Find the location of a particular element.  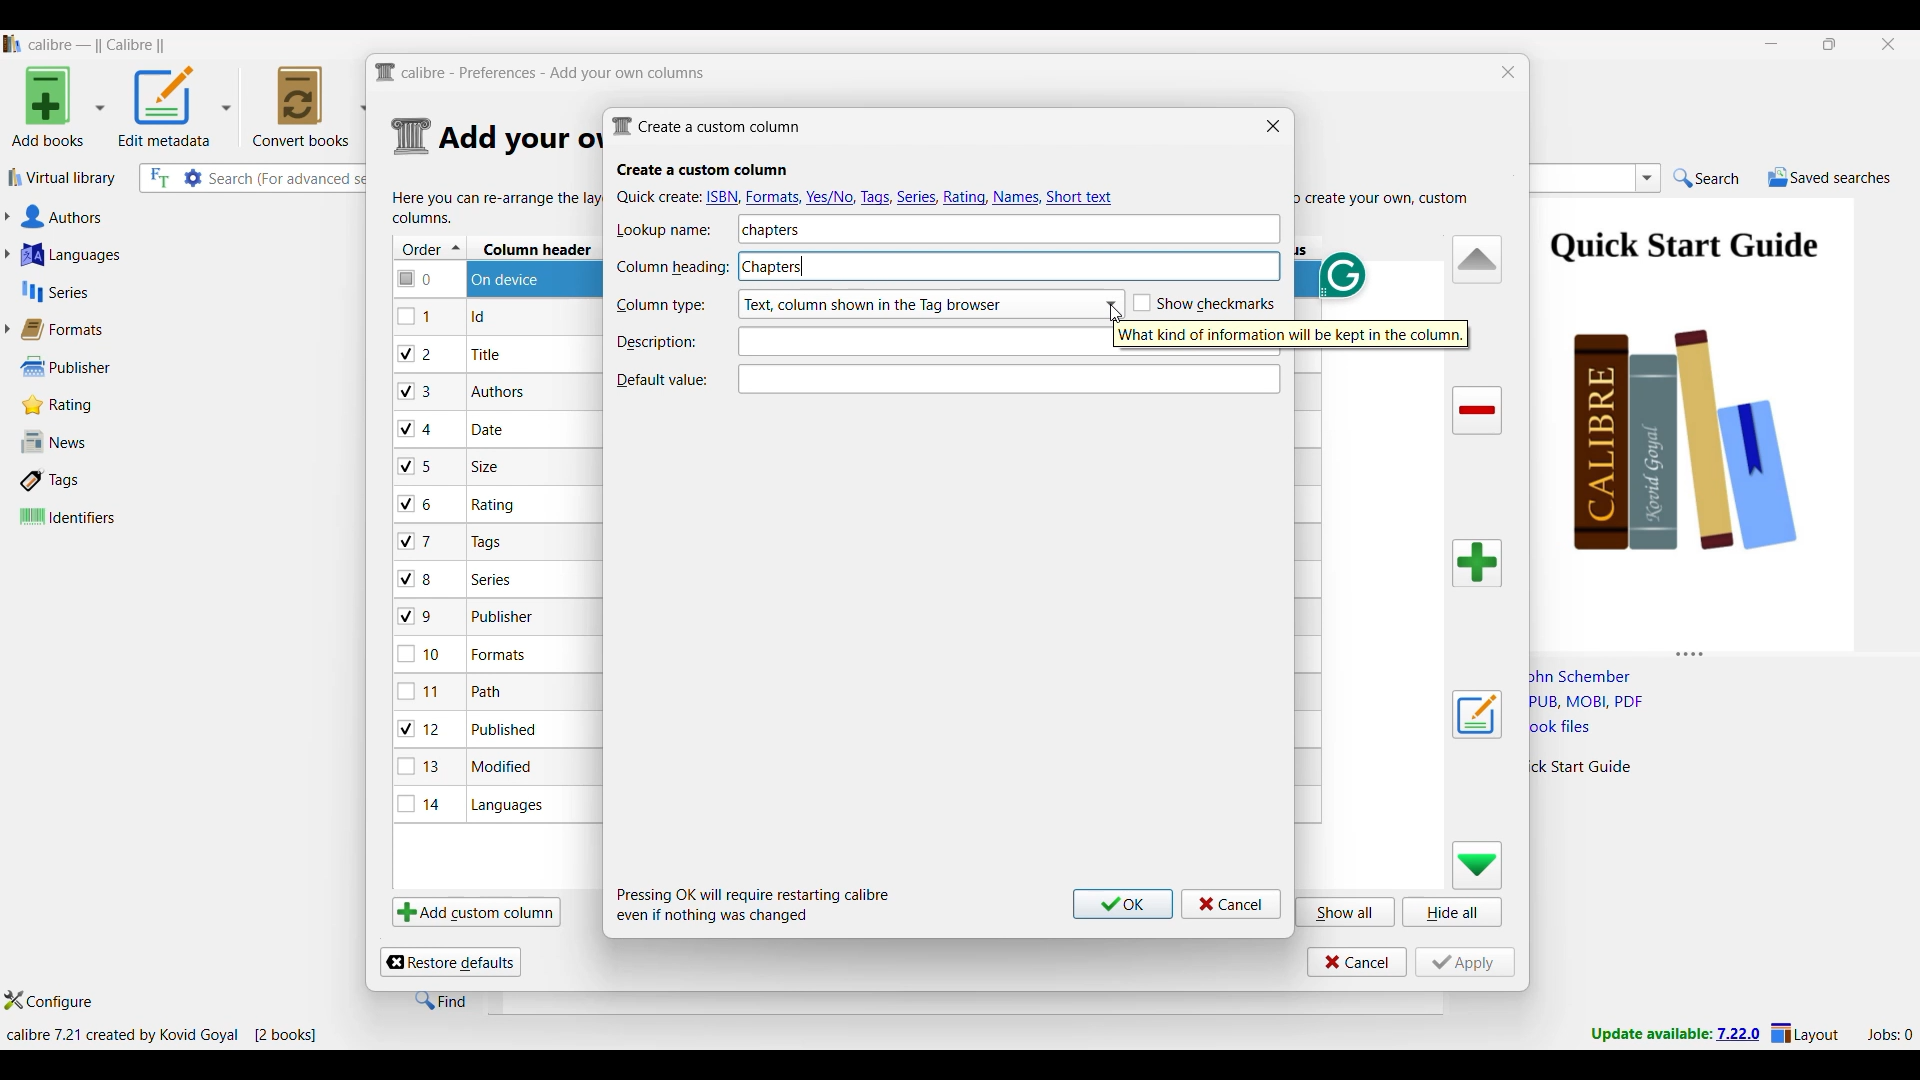

checkbox - 6 is located at coordinates (419, 505).